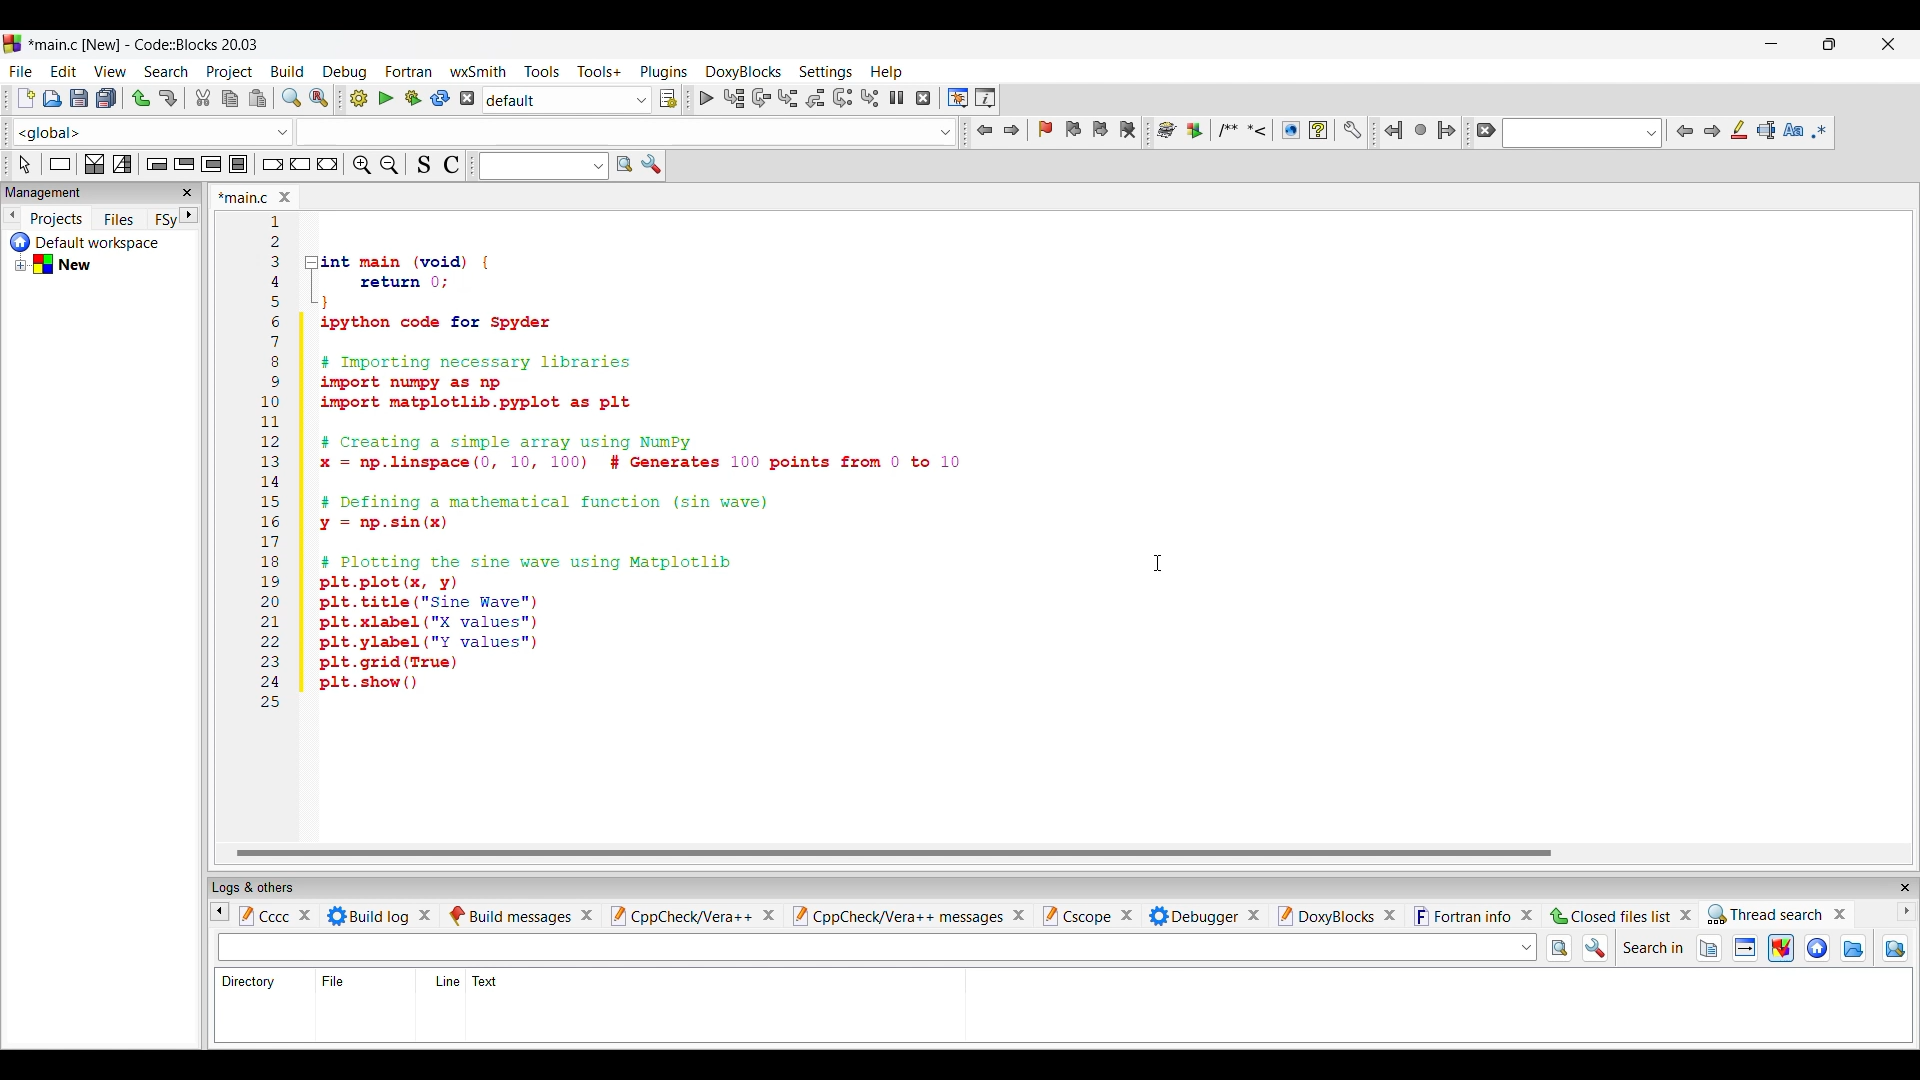  What do you see at coordinates (1567, 951) in the screenshot?
I see `run search` at bounding box center [1567, 951].